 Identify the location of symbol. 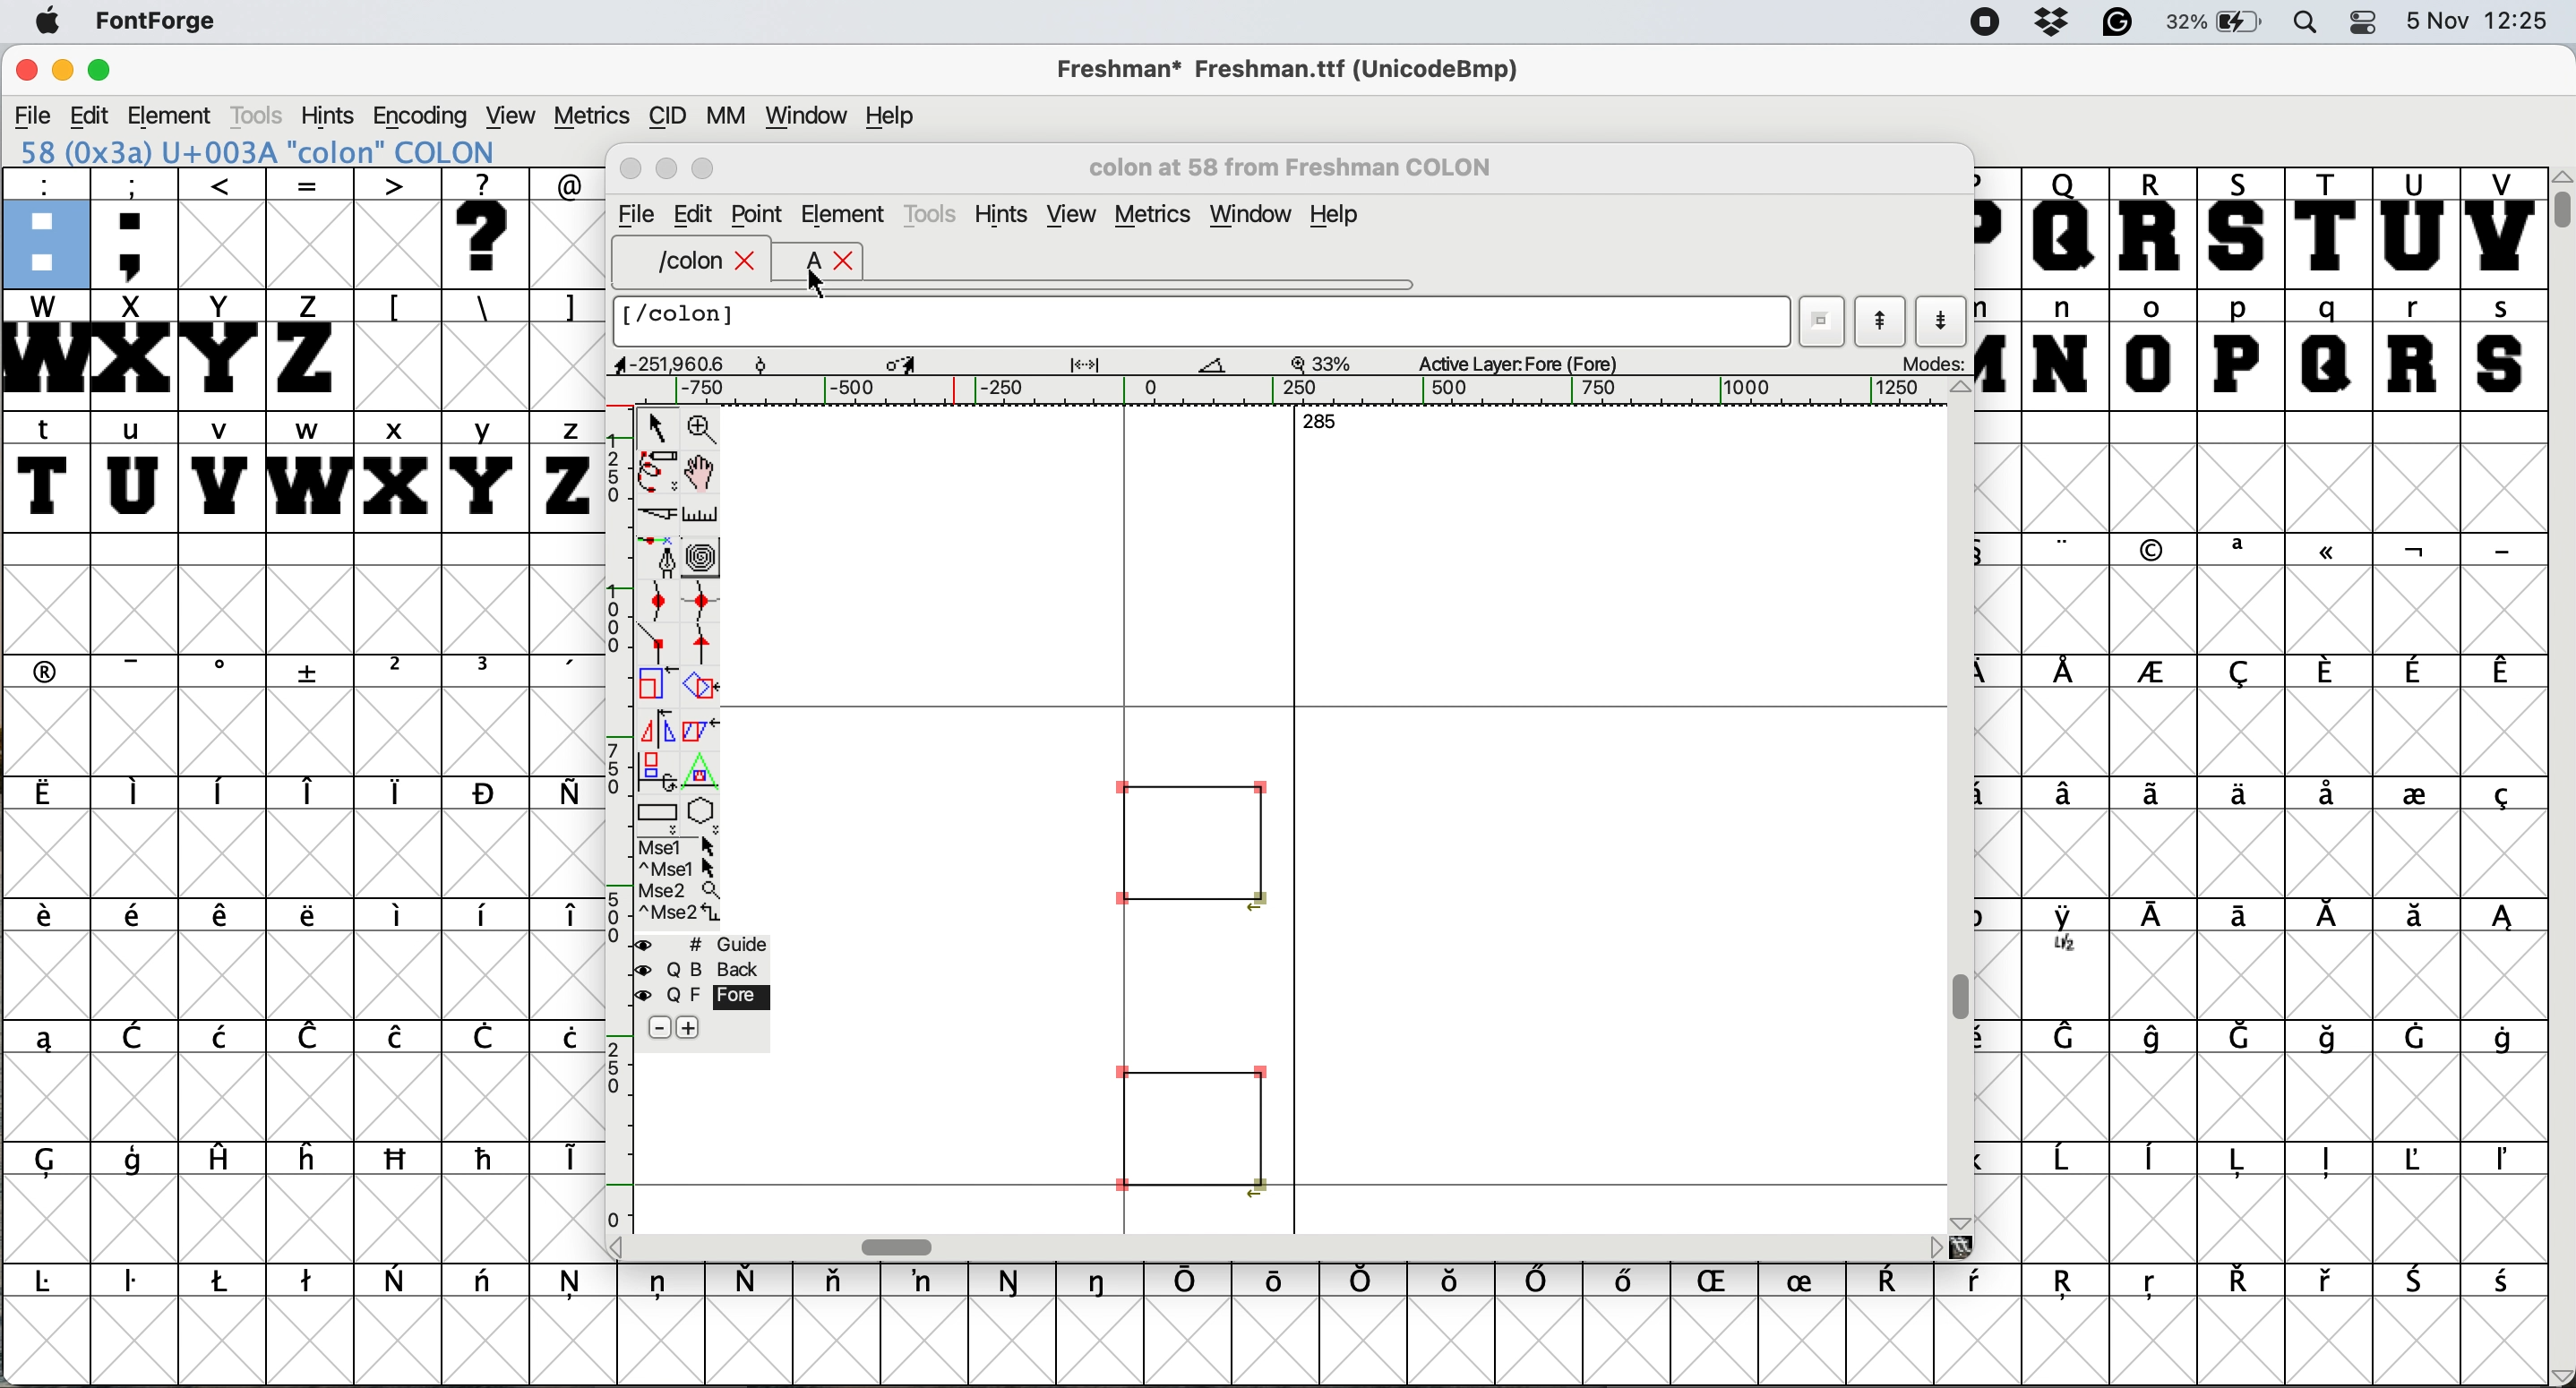
(2424, 1159).